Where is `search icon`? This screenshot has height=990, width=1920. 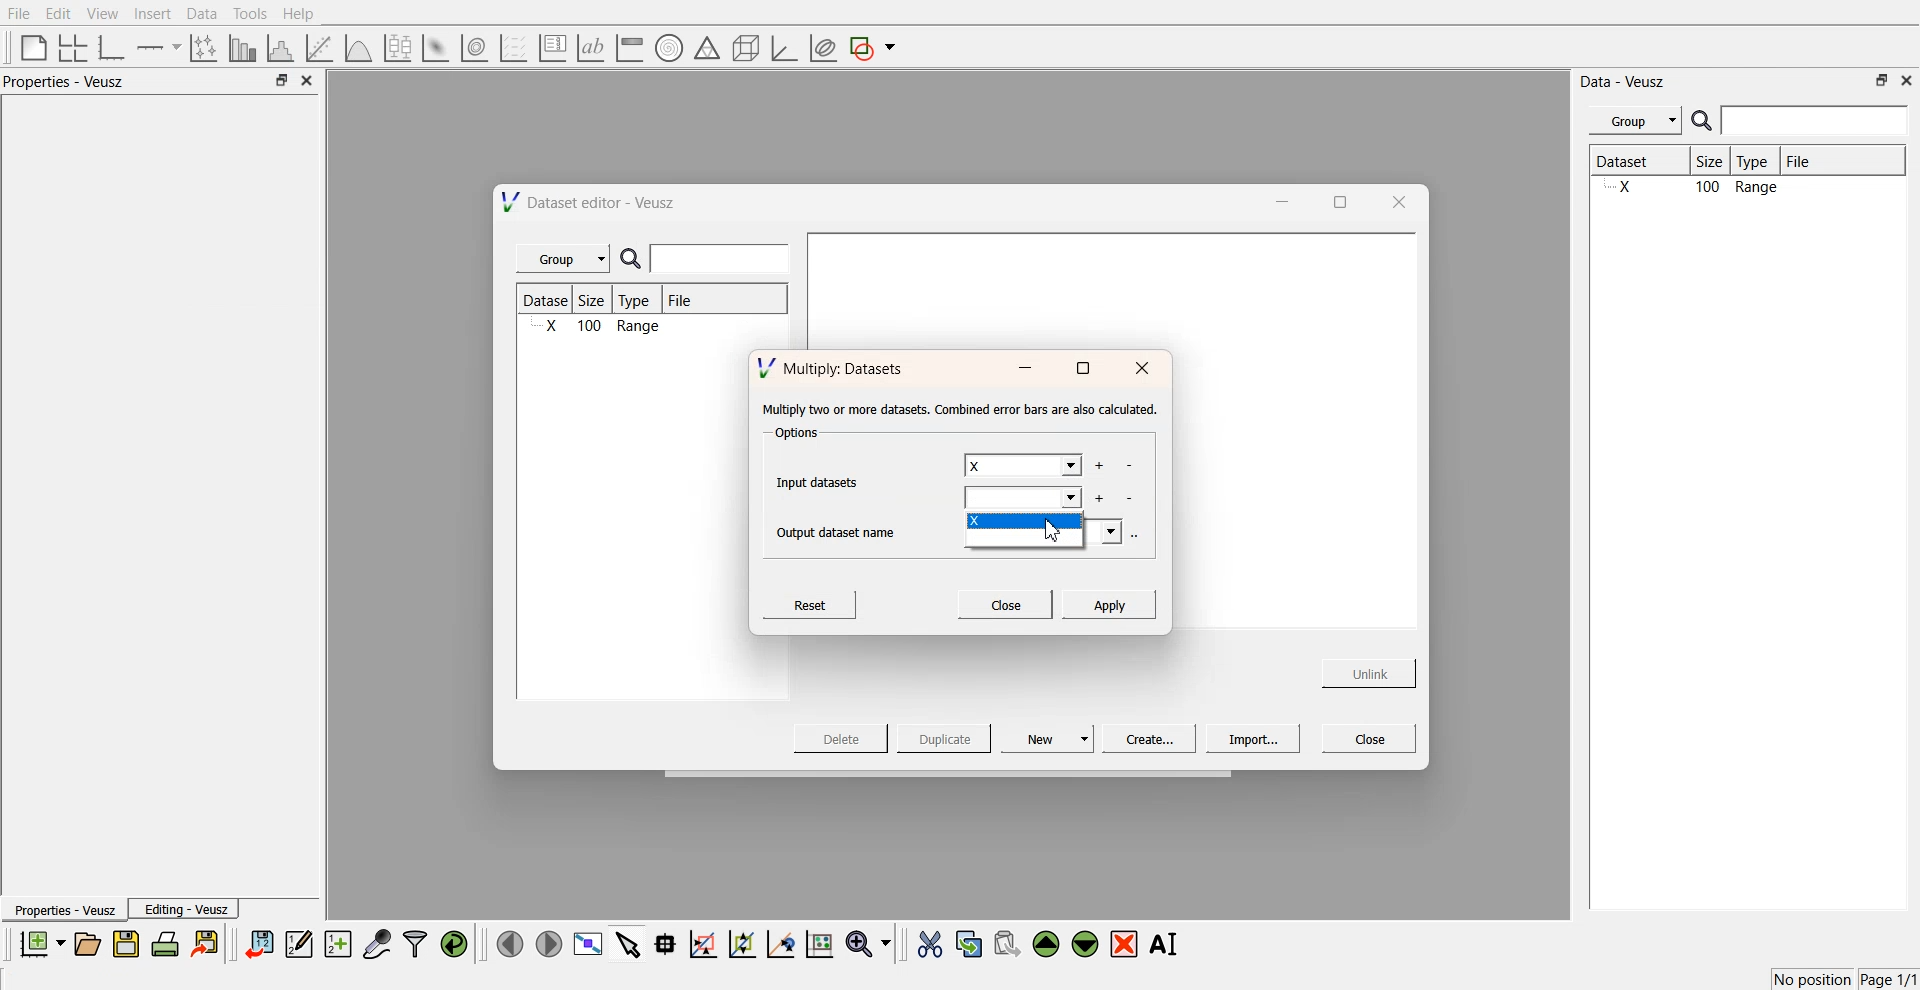
search icon is located at coordinates (1704, 120).